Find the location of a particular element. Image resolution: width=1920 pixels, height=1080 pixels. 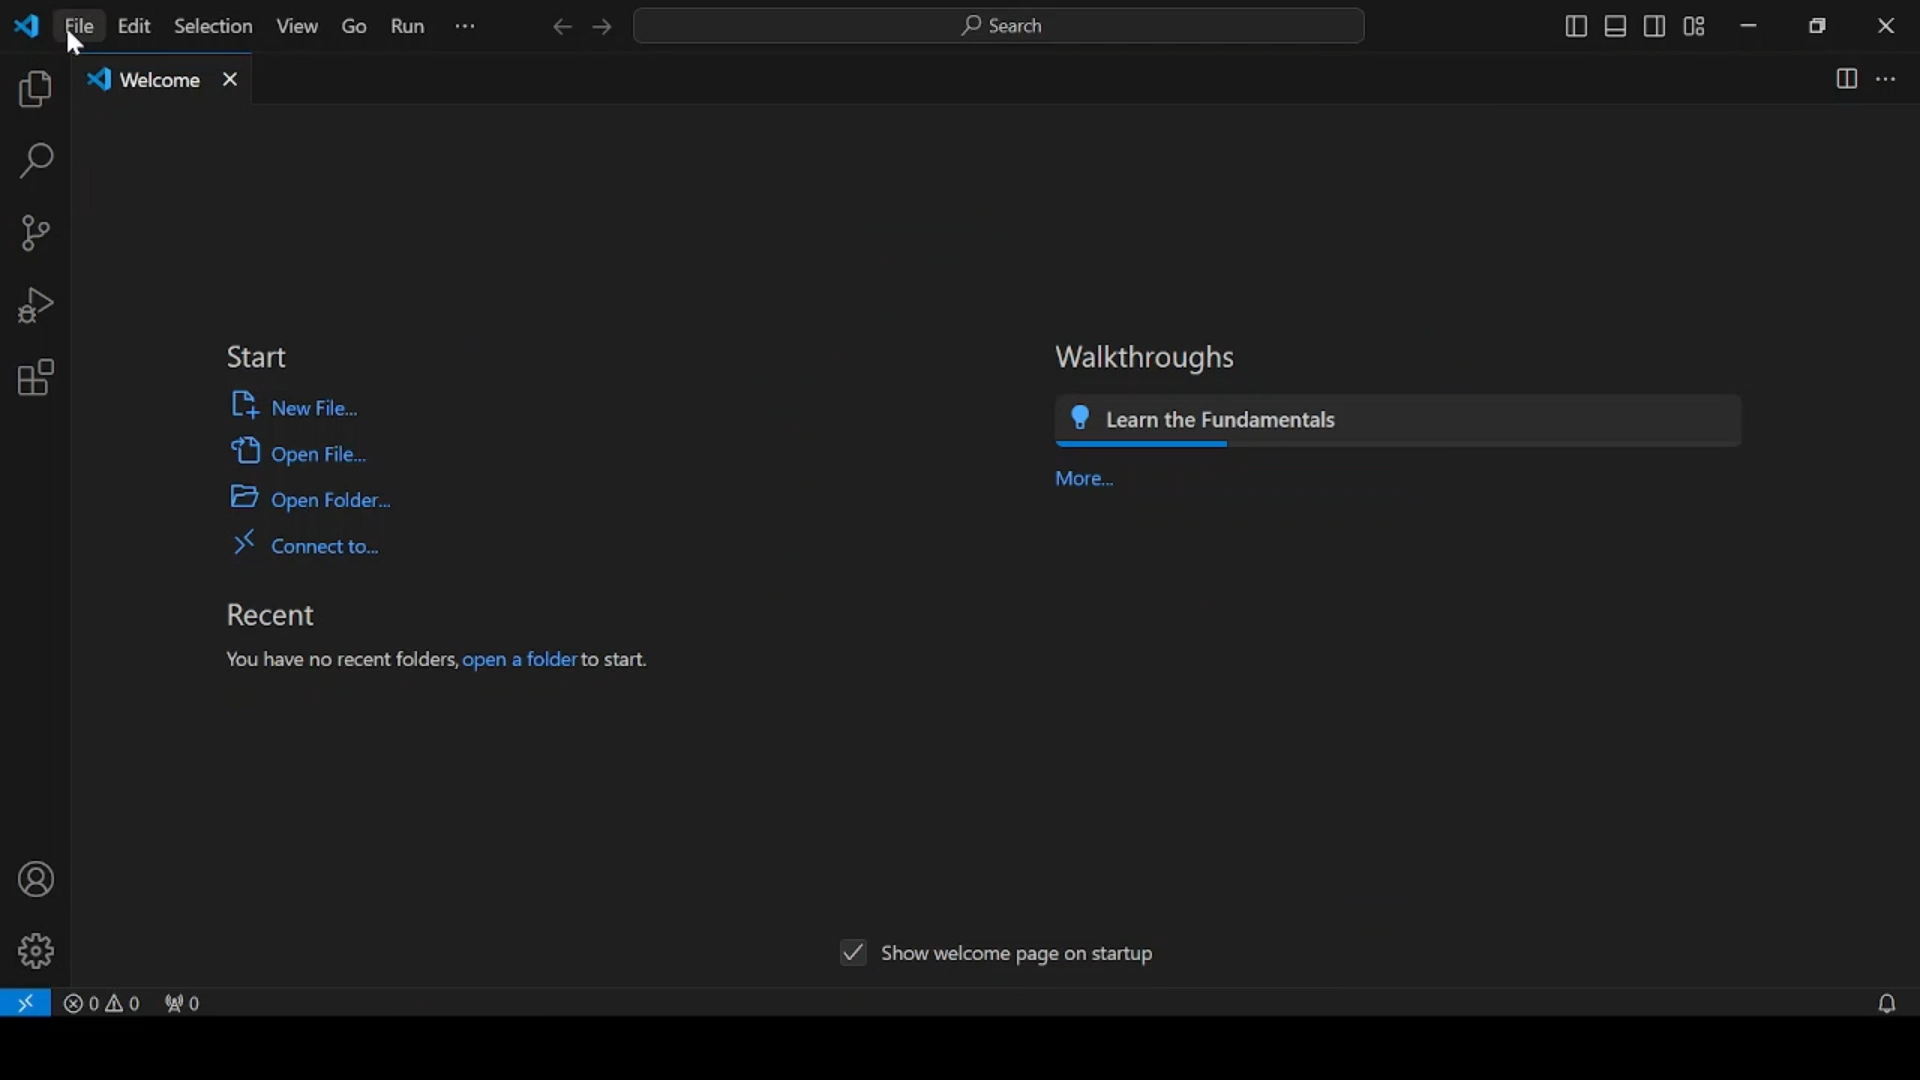

restore down is located at coordinates (1819, 26).